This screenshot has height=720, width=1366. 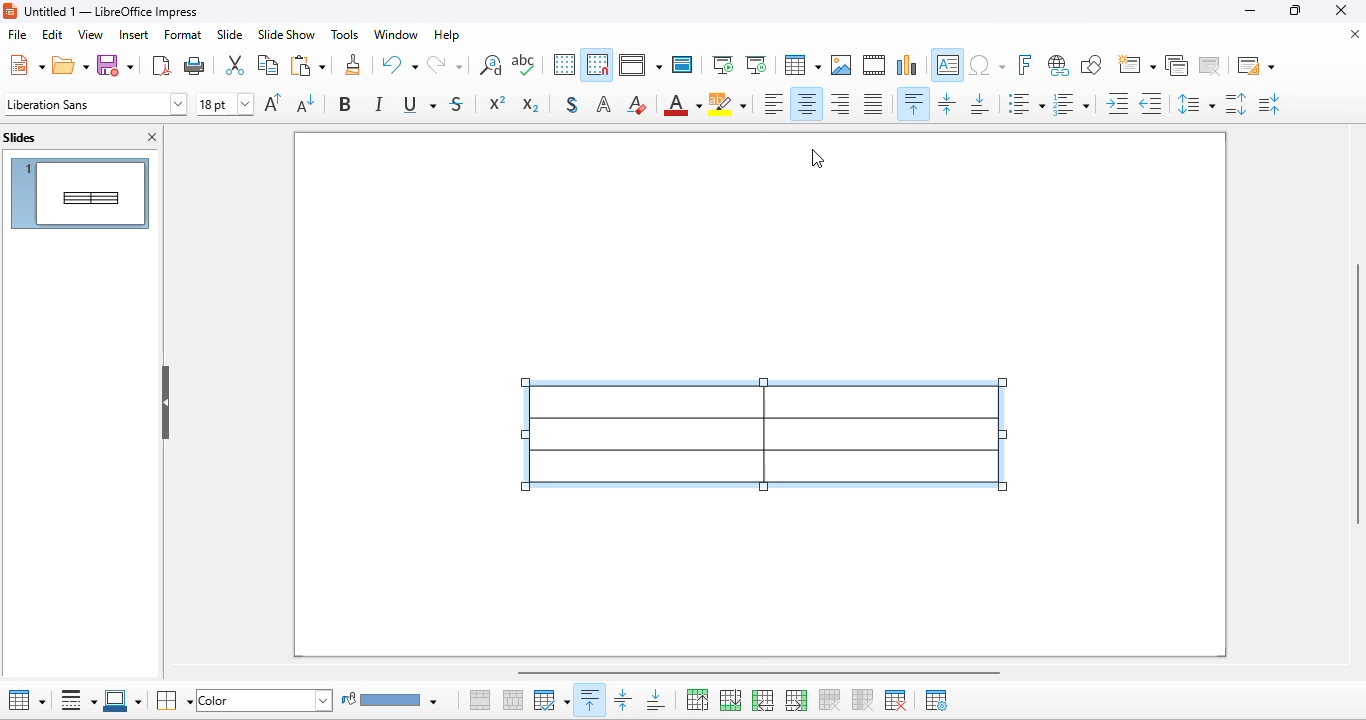 What do you see at coordinates (419, 104) in the screenshot?
I see `underline` at bounding box center [419, 104].